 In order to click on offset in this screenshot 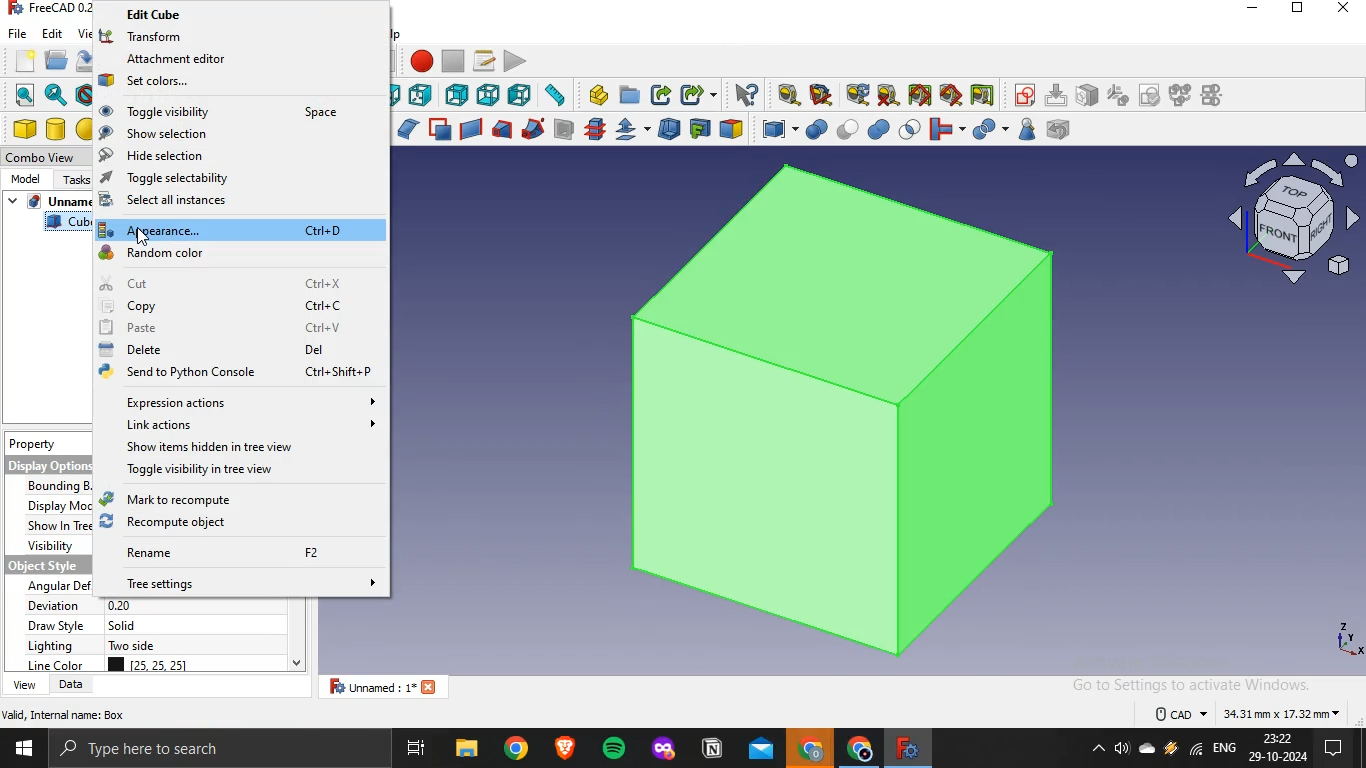, I will do `click(631, 129)`.